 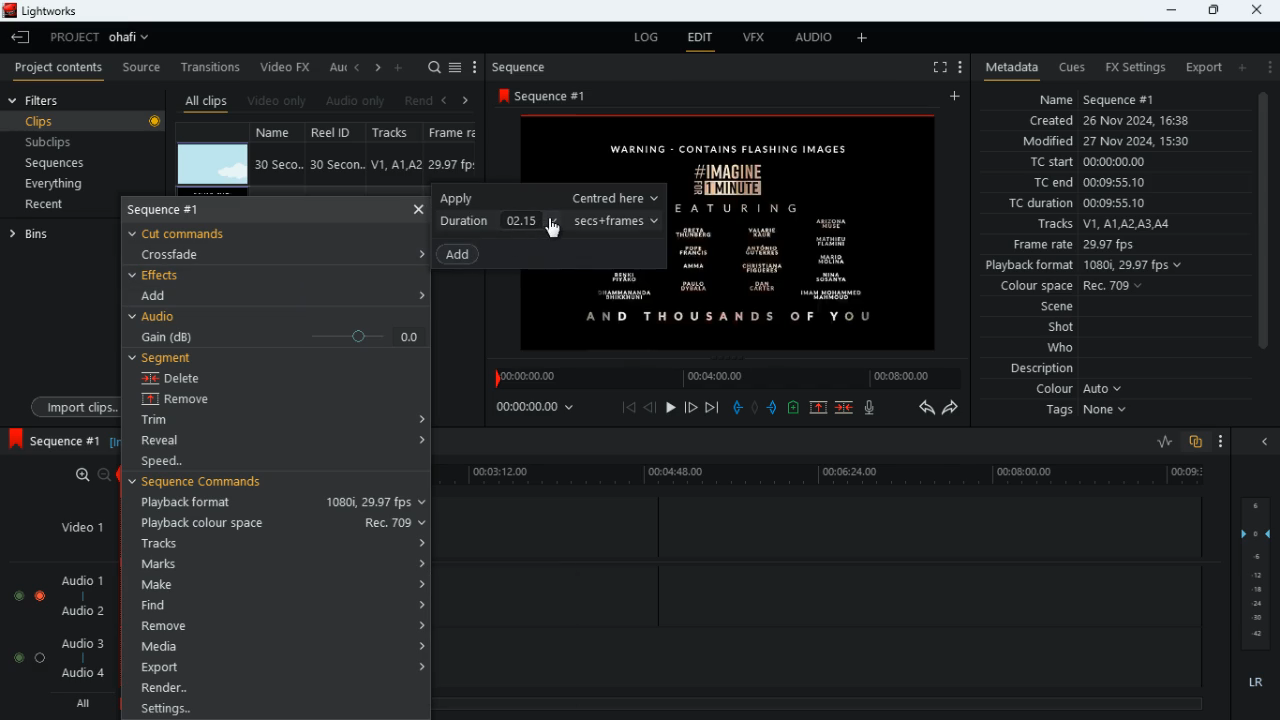 What do you see at coordinates (283, 626) in the screenshot?
I see `remove` at bounding box center [283, 626].